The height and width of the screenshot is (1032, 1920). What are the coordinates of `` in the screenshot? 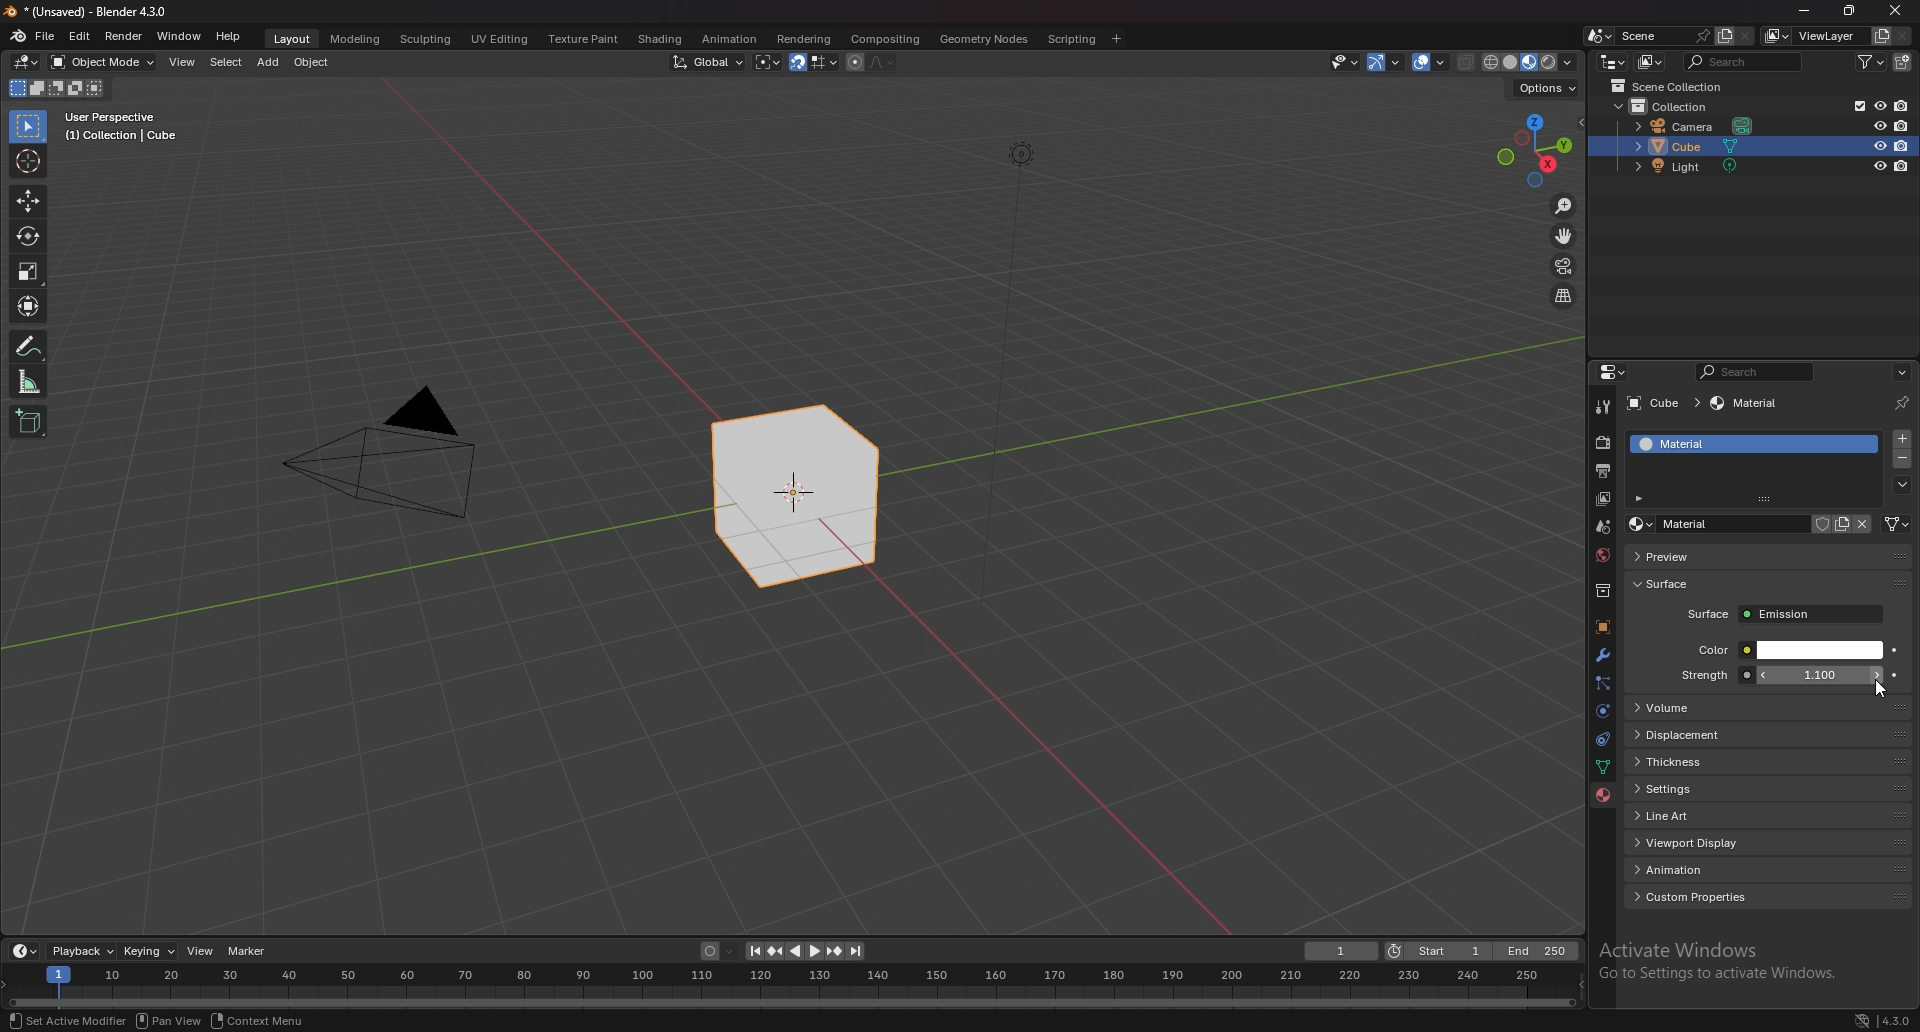 It's located at (384, 460).